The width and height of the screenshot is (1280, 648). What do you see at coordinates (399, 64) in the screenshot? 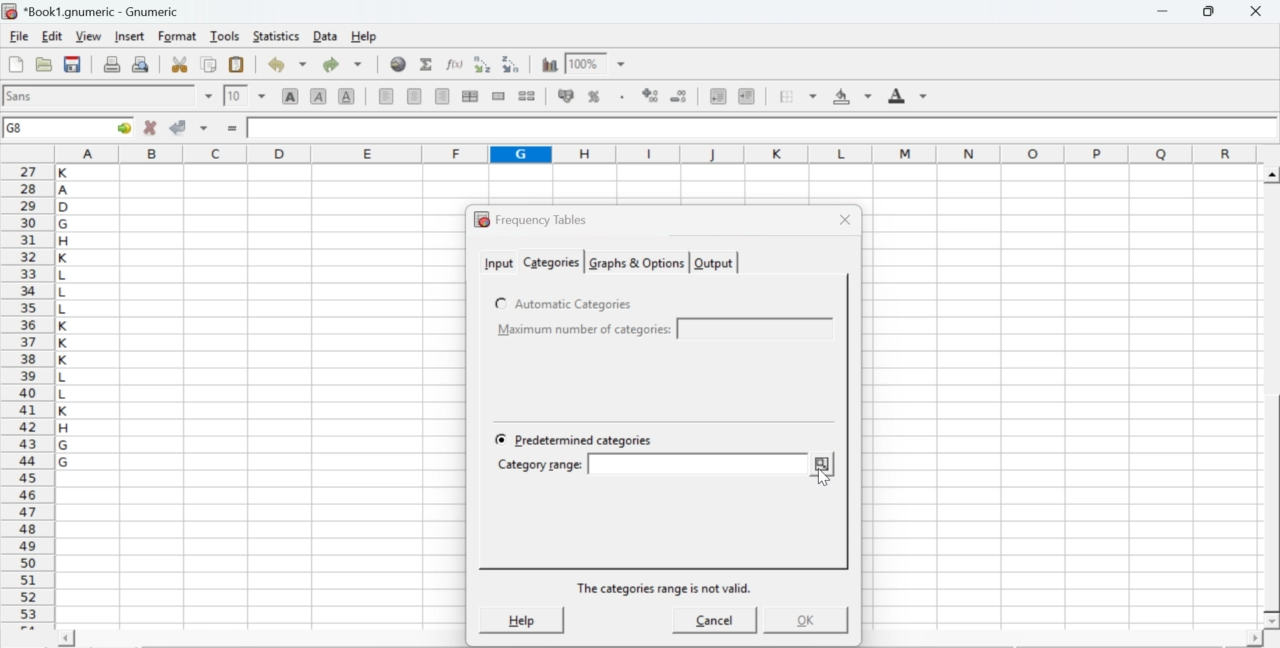
I see `insert hyperlink` at bounding box center [399, 64].